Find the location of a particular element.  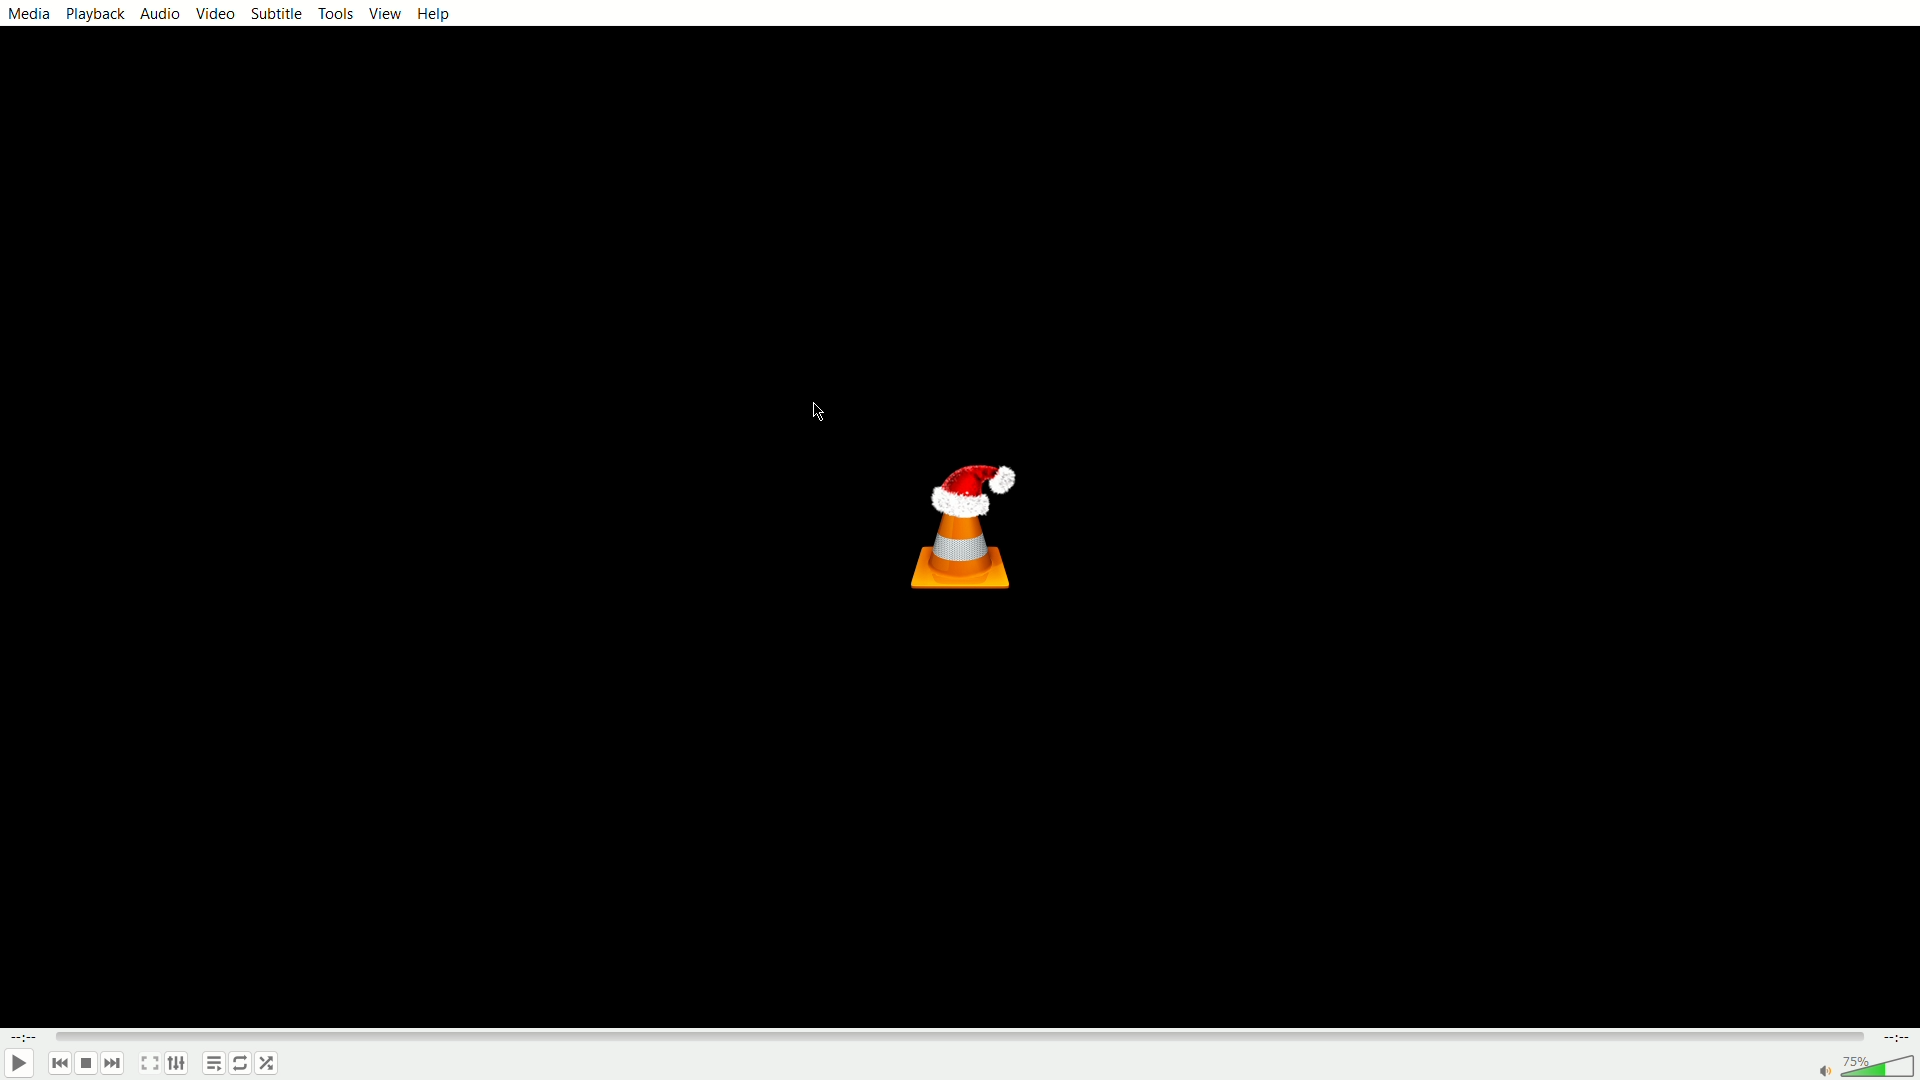

subtitle is located at coordinates (280, 14).